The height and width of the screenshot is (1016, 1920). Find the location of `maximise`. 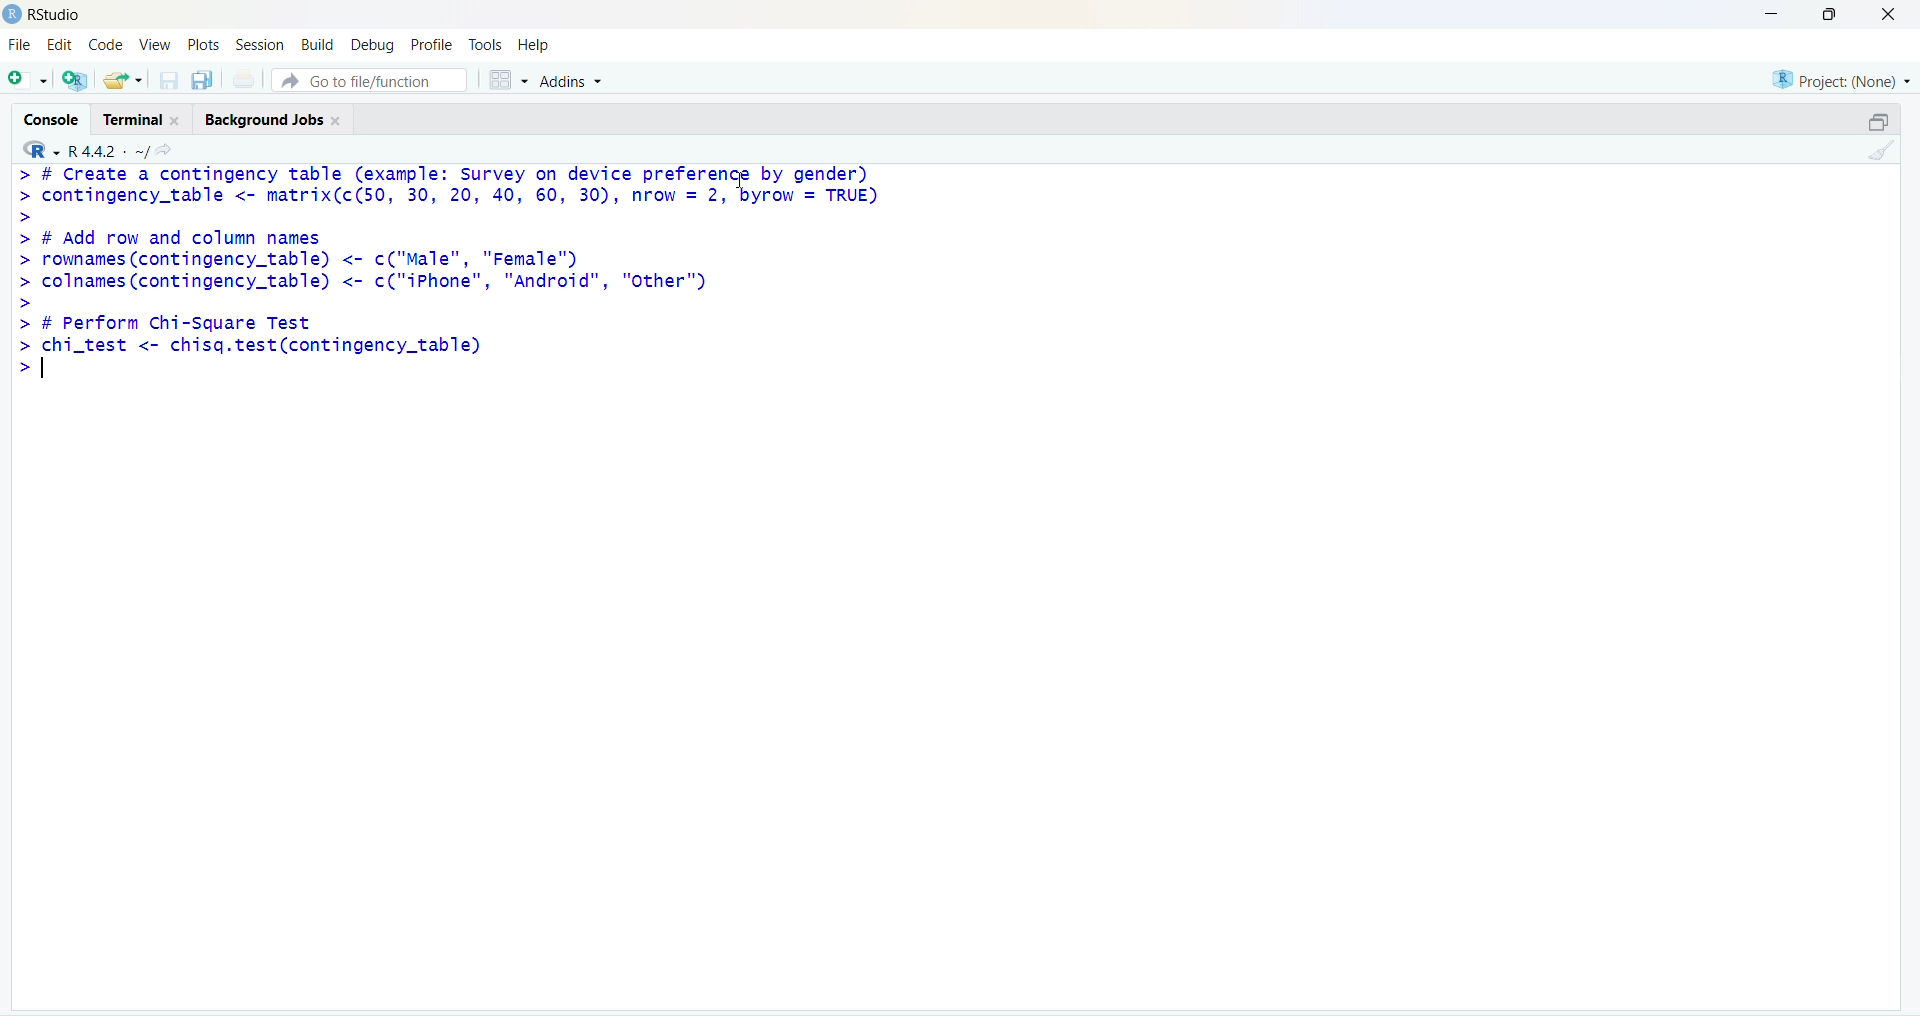

maximise is located at coordinates (1830, 14).